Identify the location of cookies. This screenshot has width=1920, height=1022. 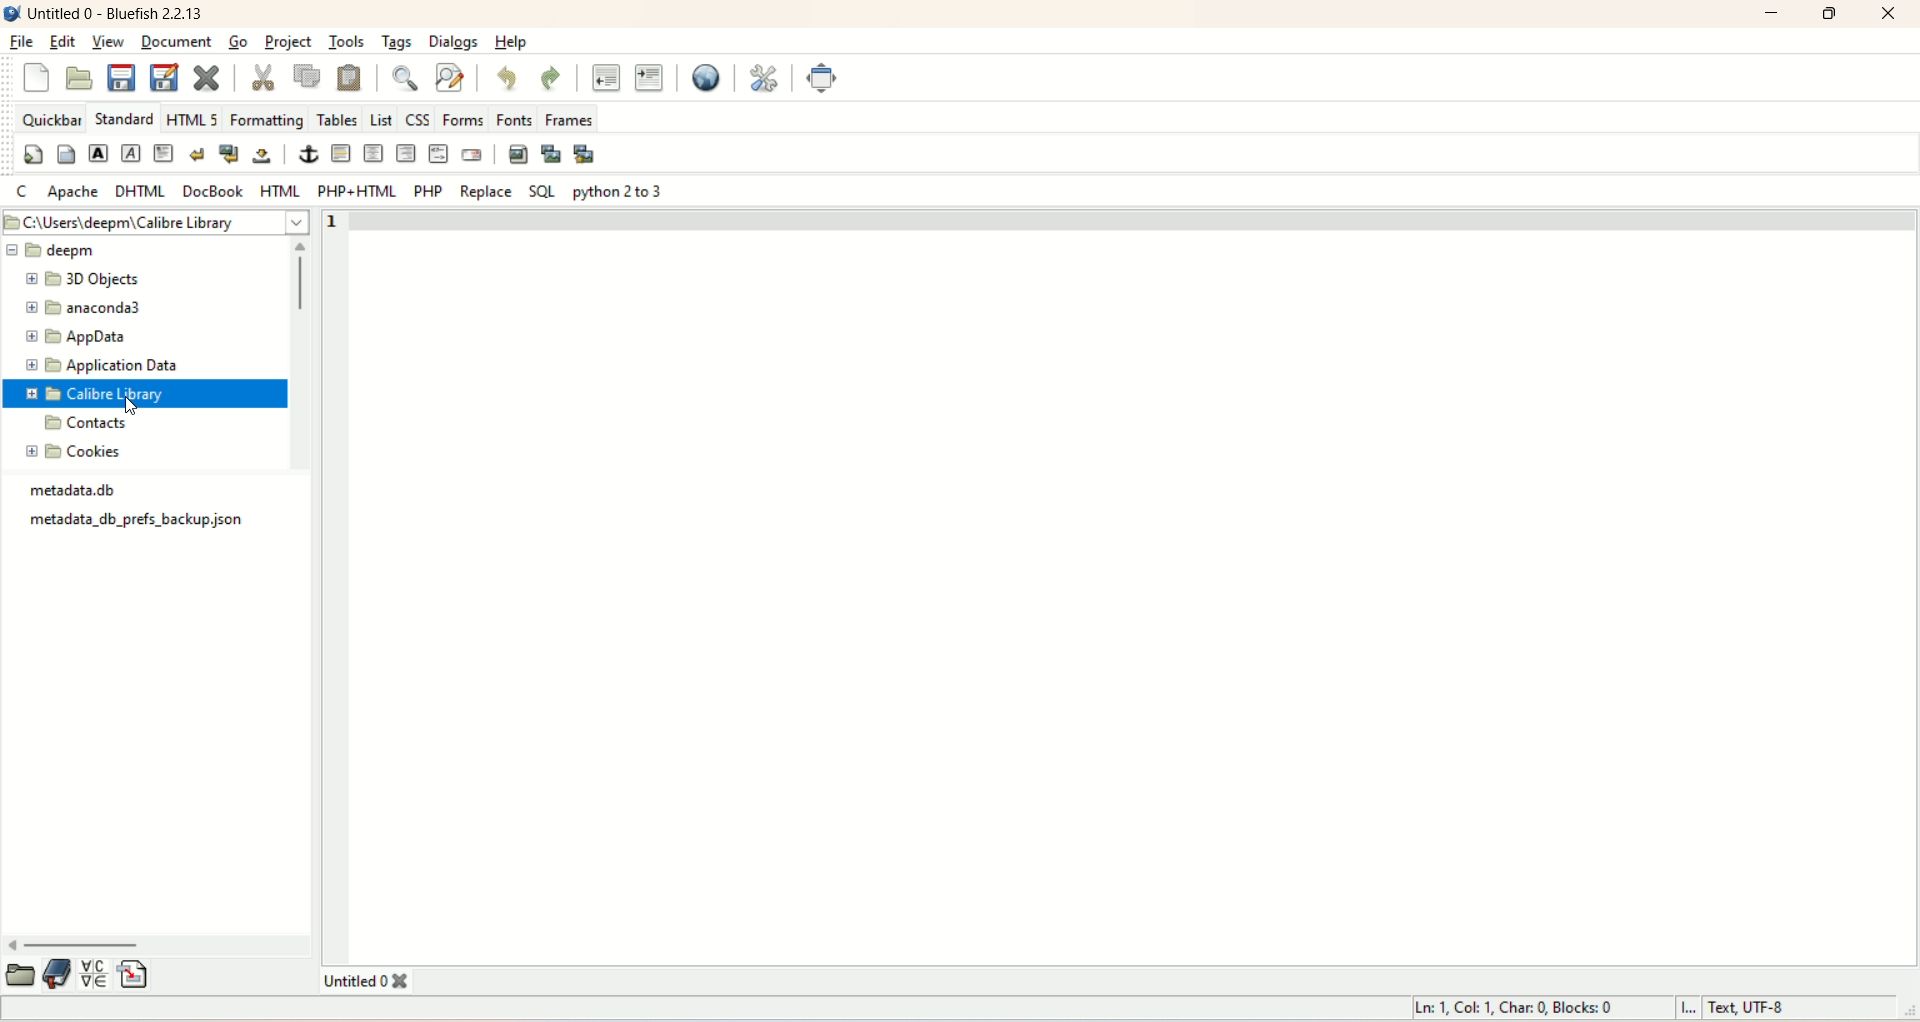
(79, 452).